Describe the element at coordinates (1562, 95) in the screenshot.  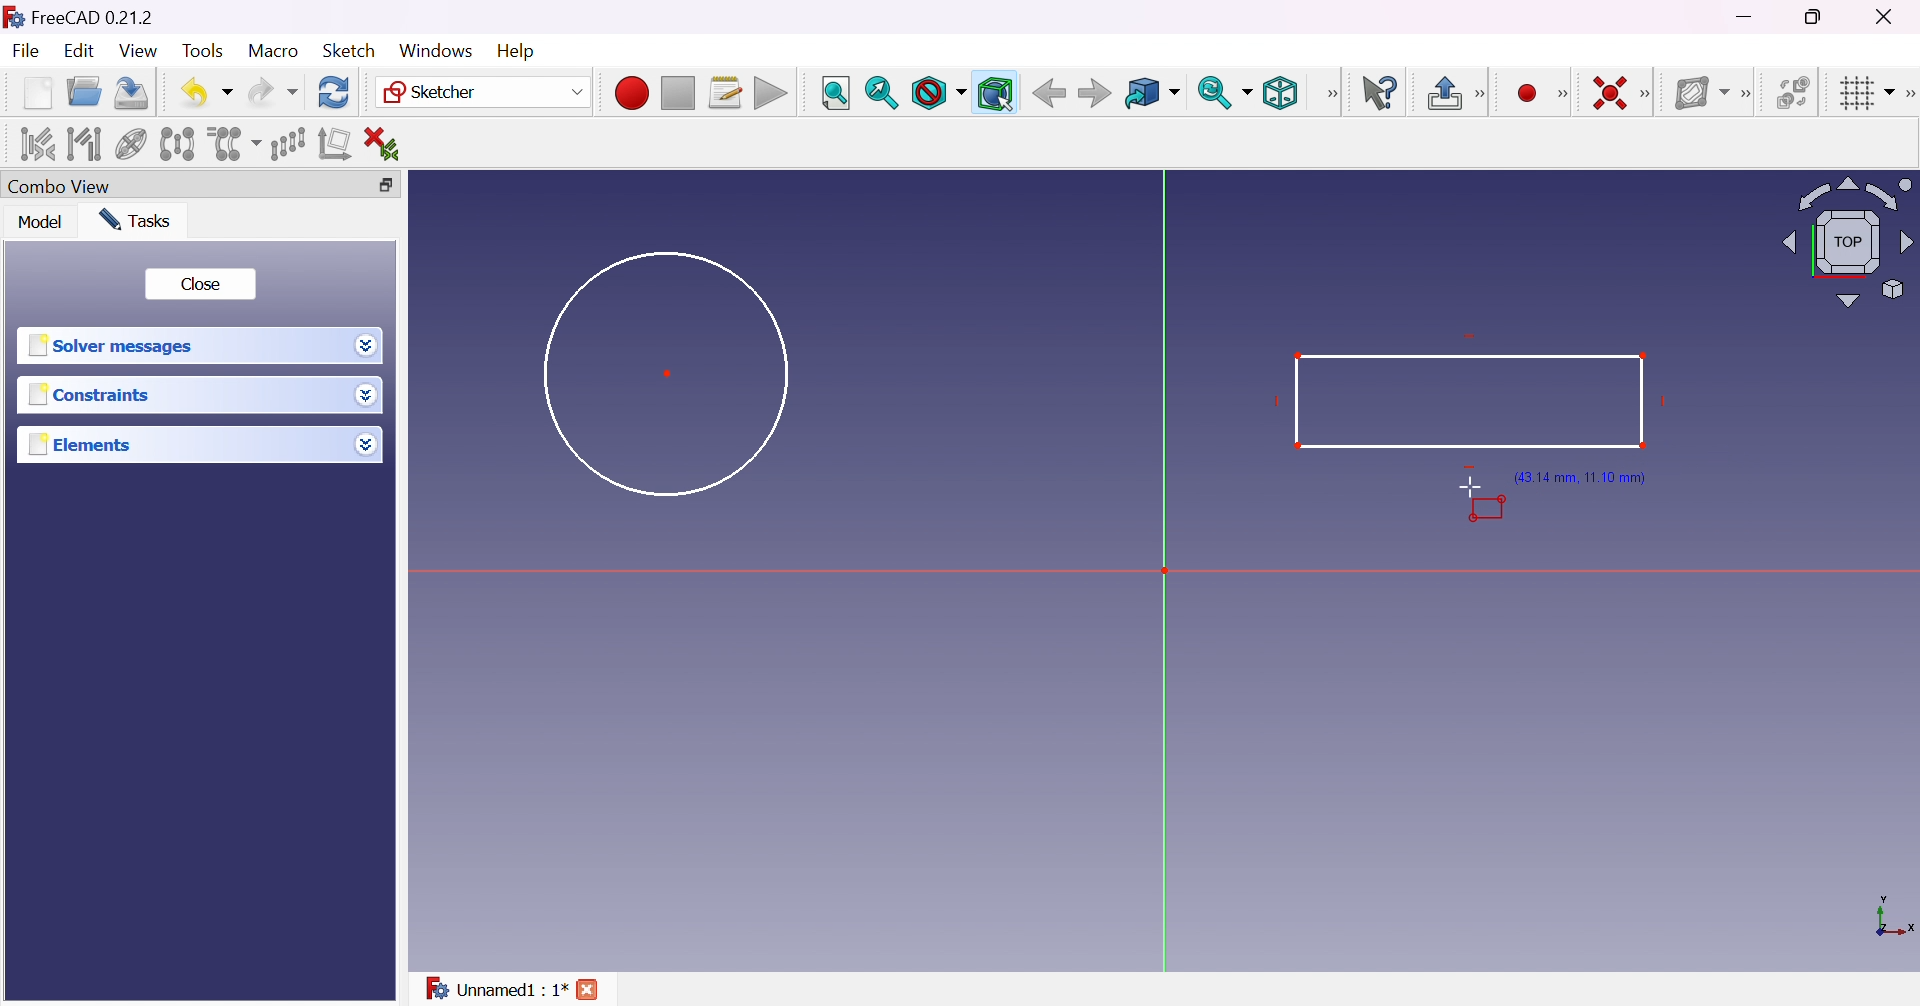
I see `Sketcher geometries` at that location.